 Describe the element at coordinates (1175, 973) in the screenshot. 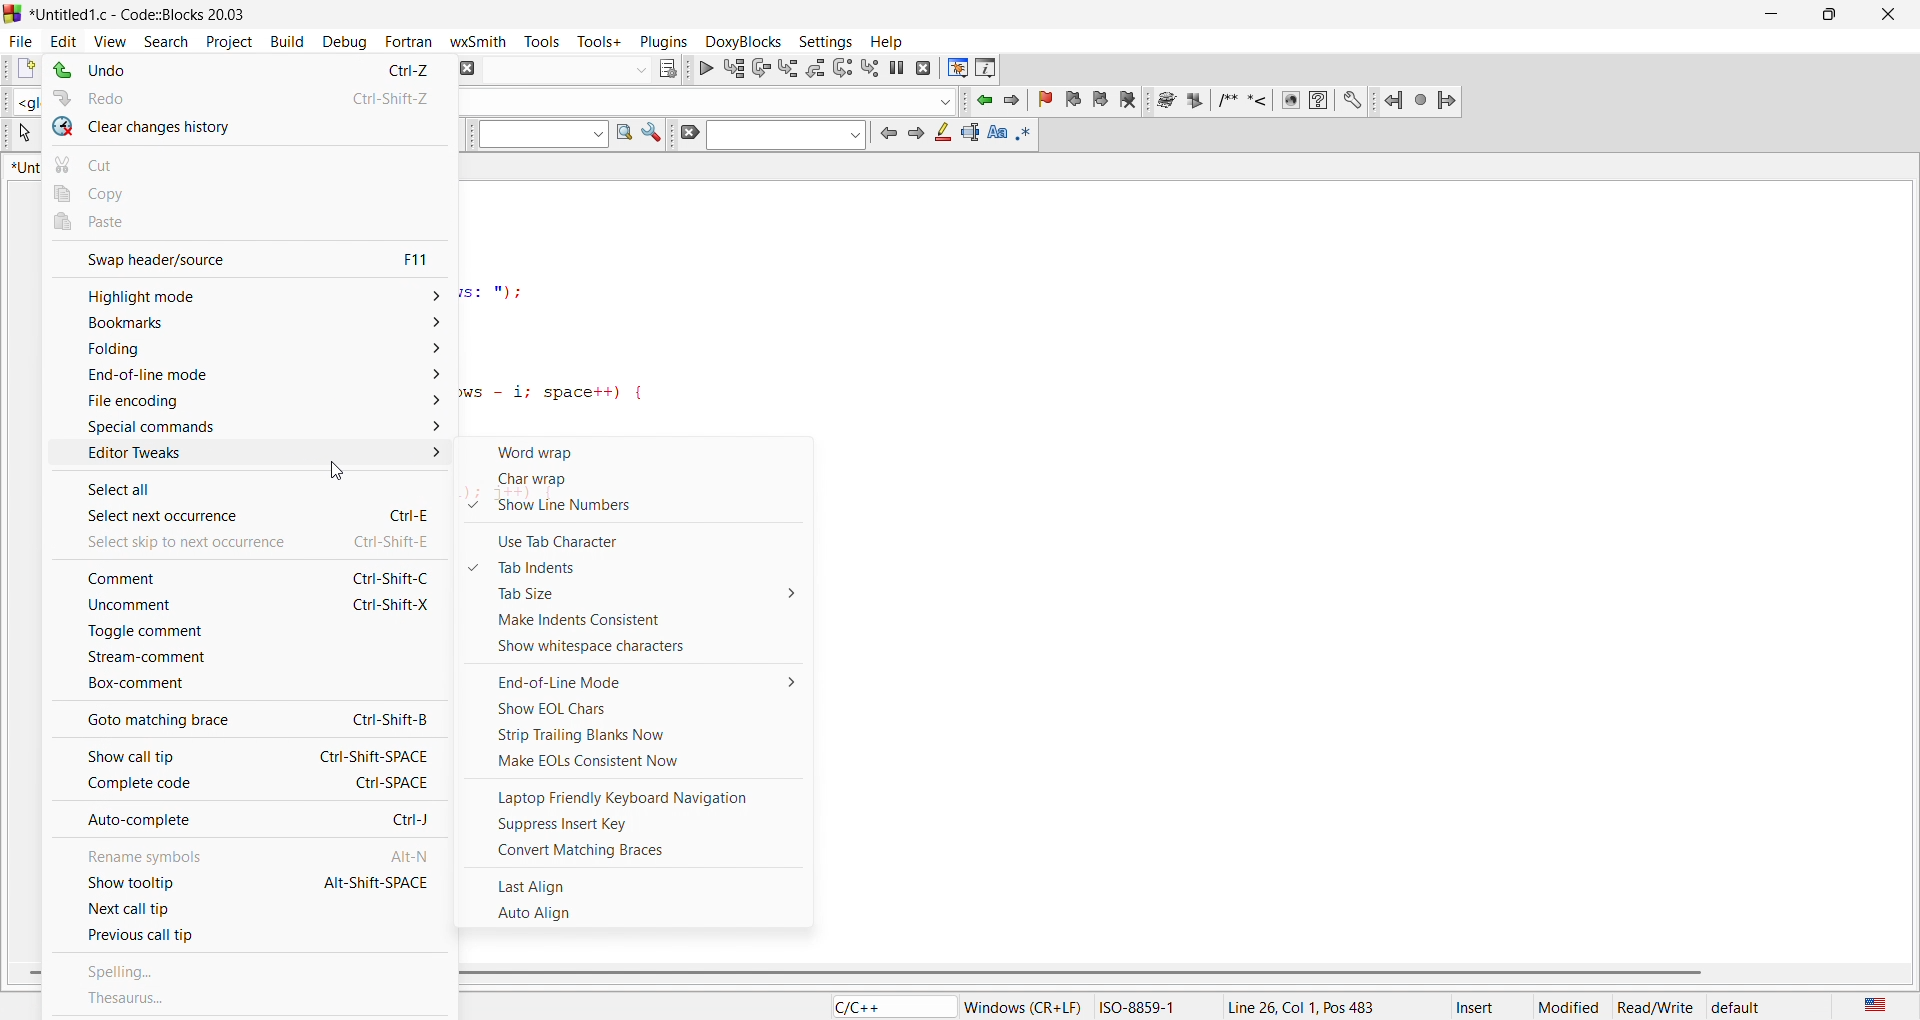

I see `scroll bar` at that location.